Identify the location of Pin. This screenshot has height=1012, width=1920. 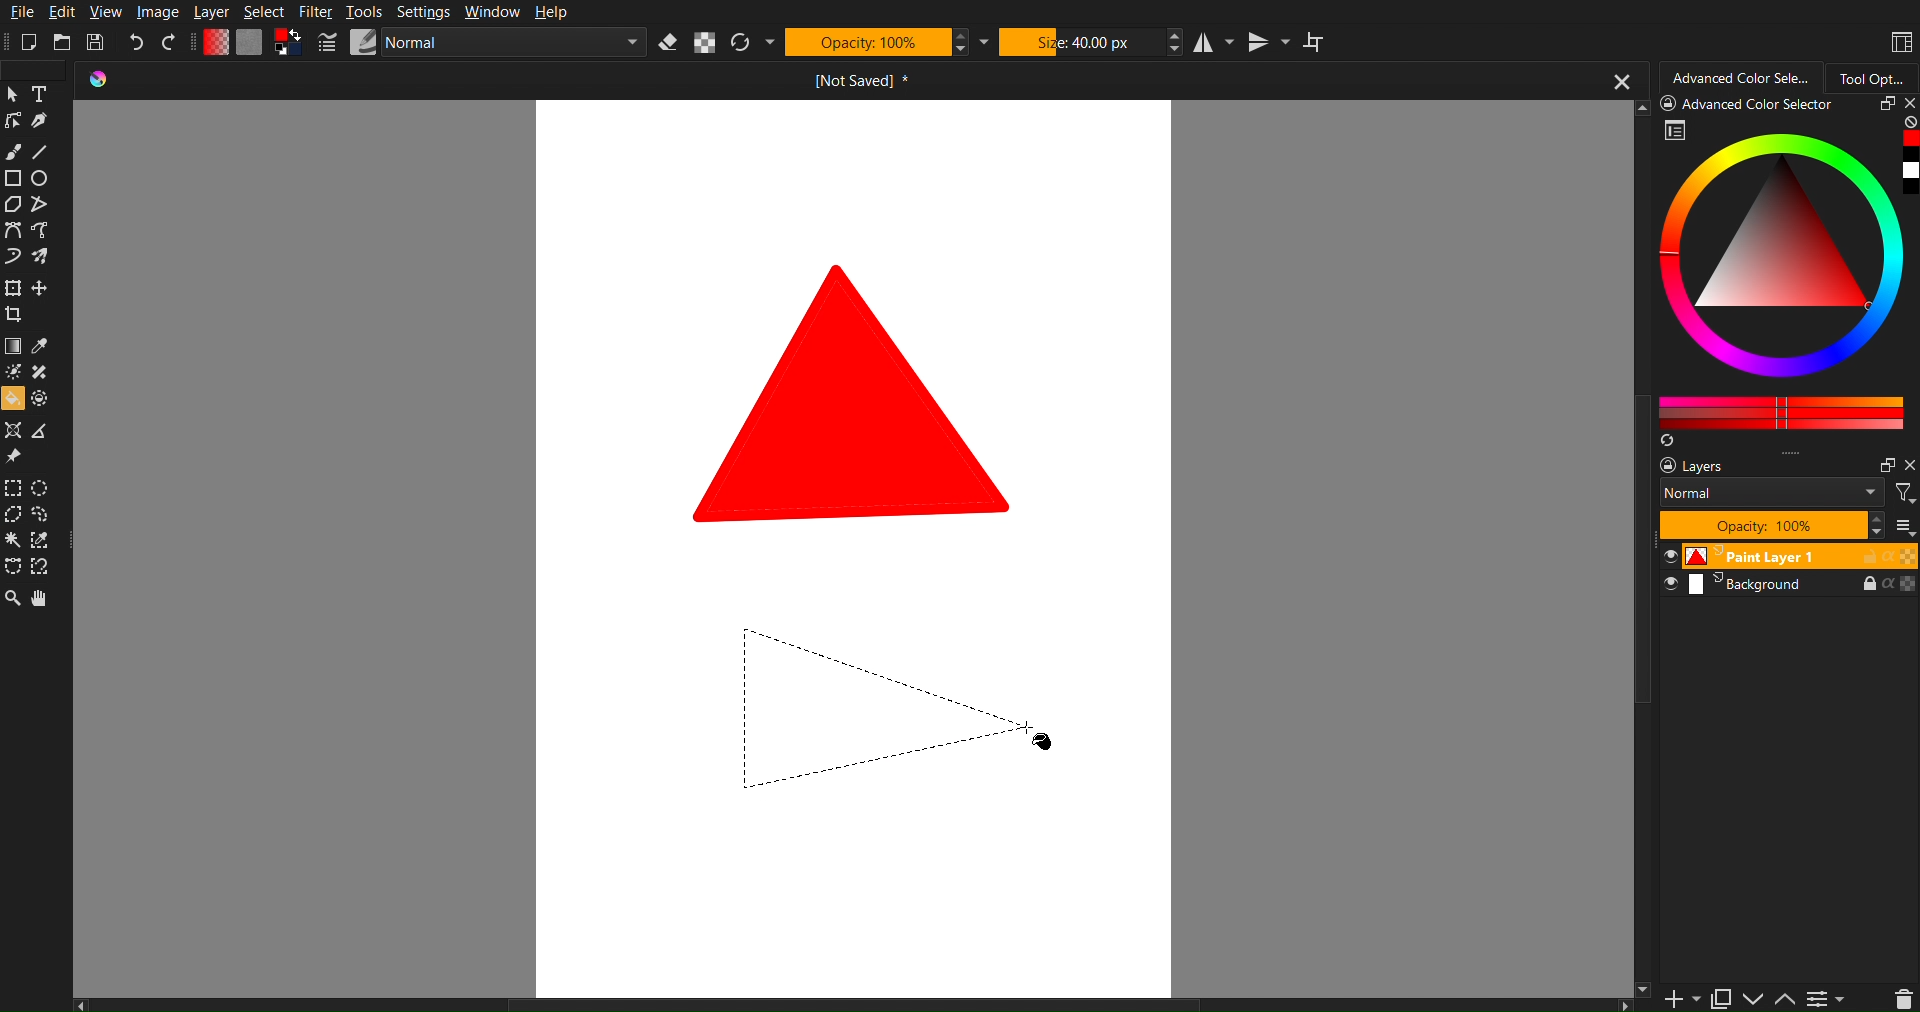
(12, 458).